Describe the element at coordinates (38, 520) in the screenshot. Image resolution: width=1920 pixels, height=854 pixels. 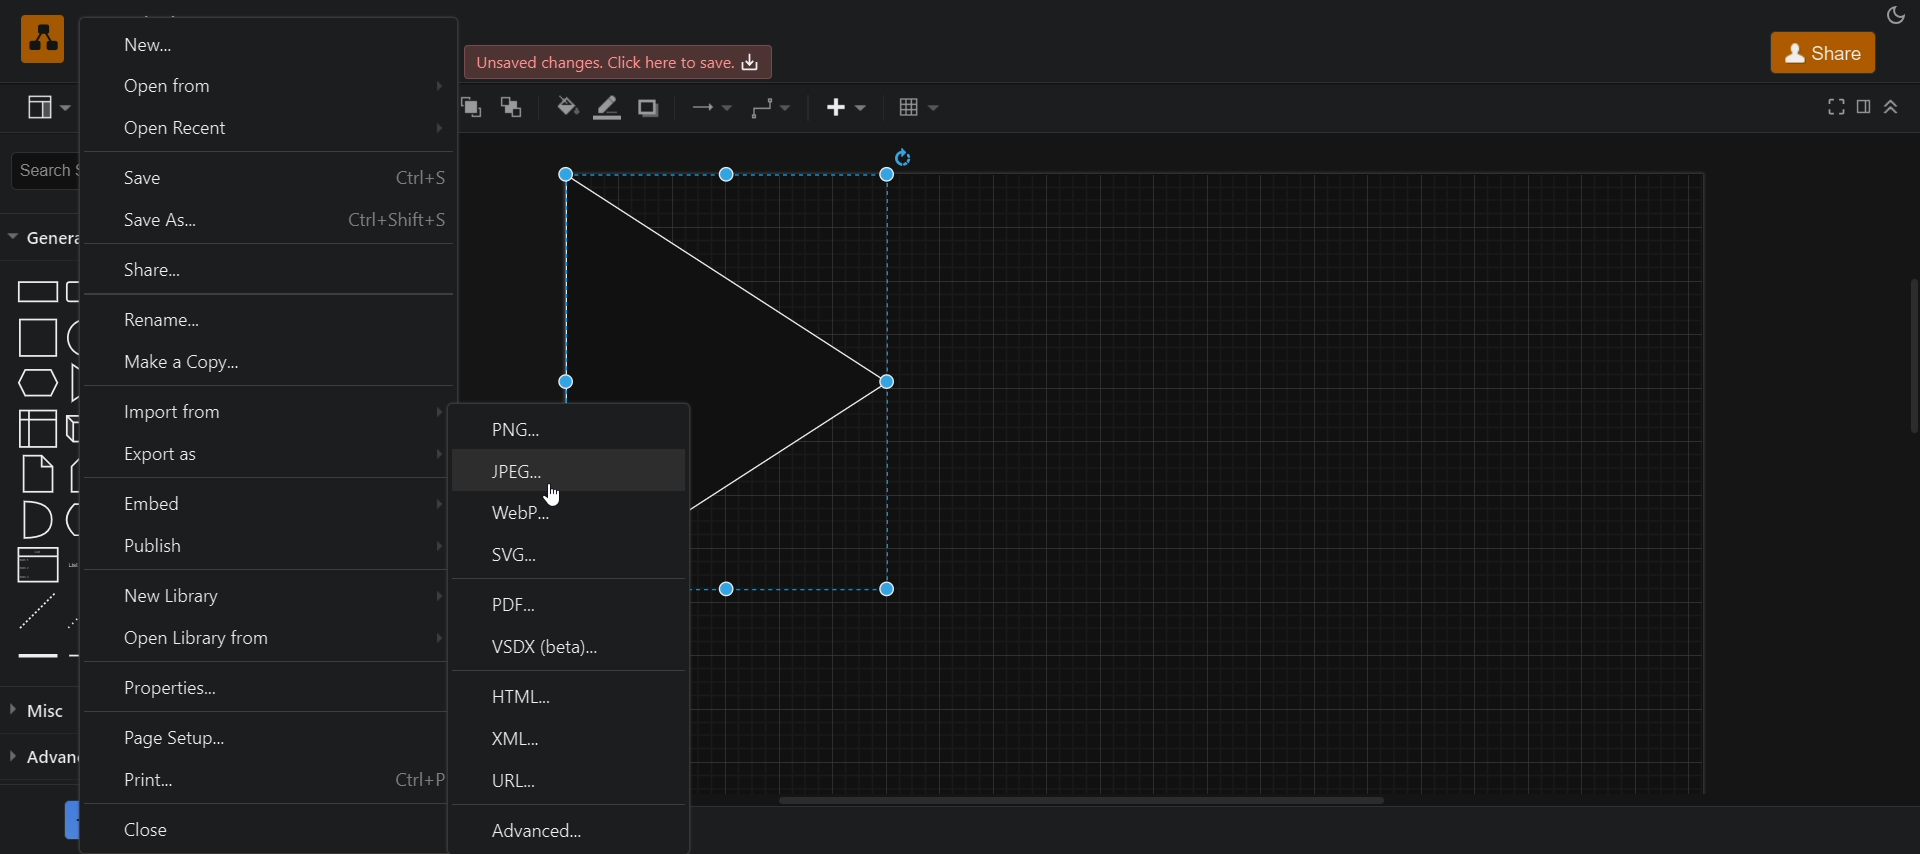
I see `and` at that location.